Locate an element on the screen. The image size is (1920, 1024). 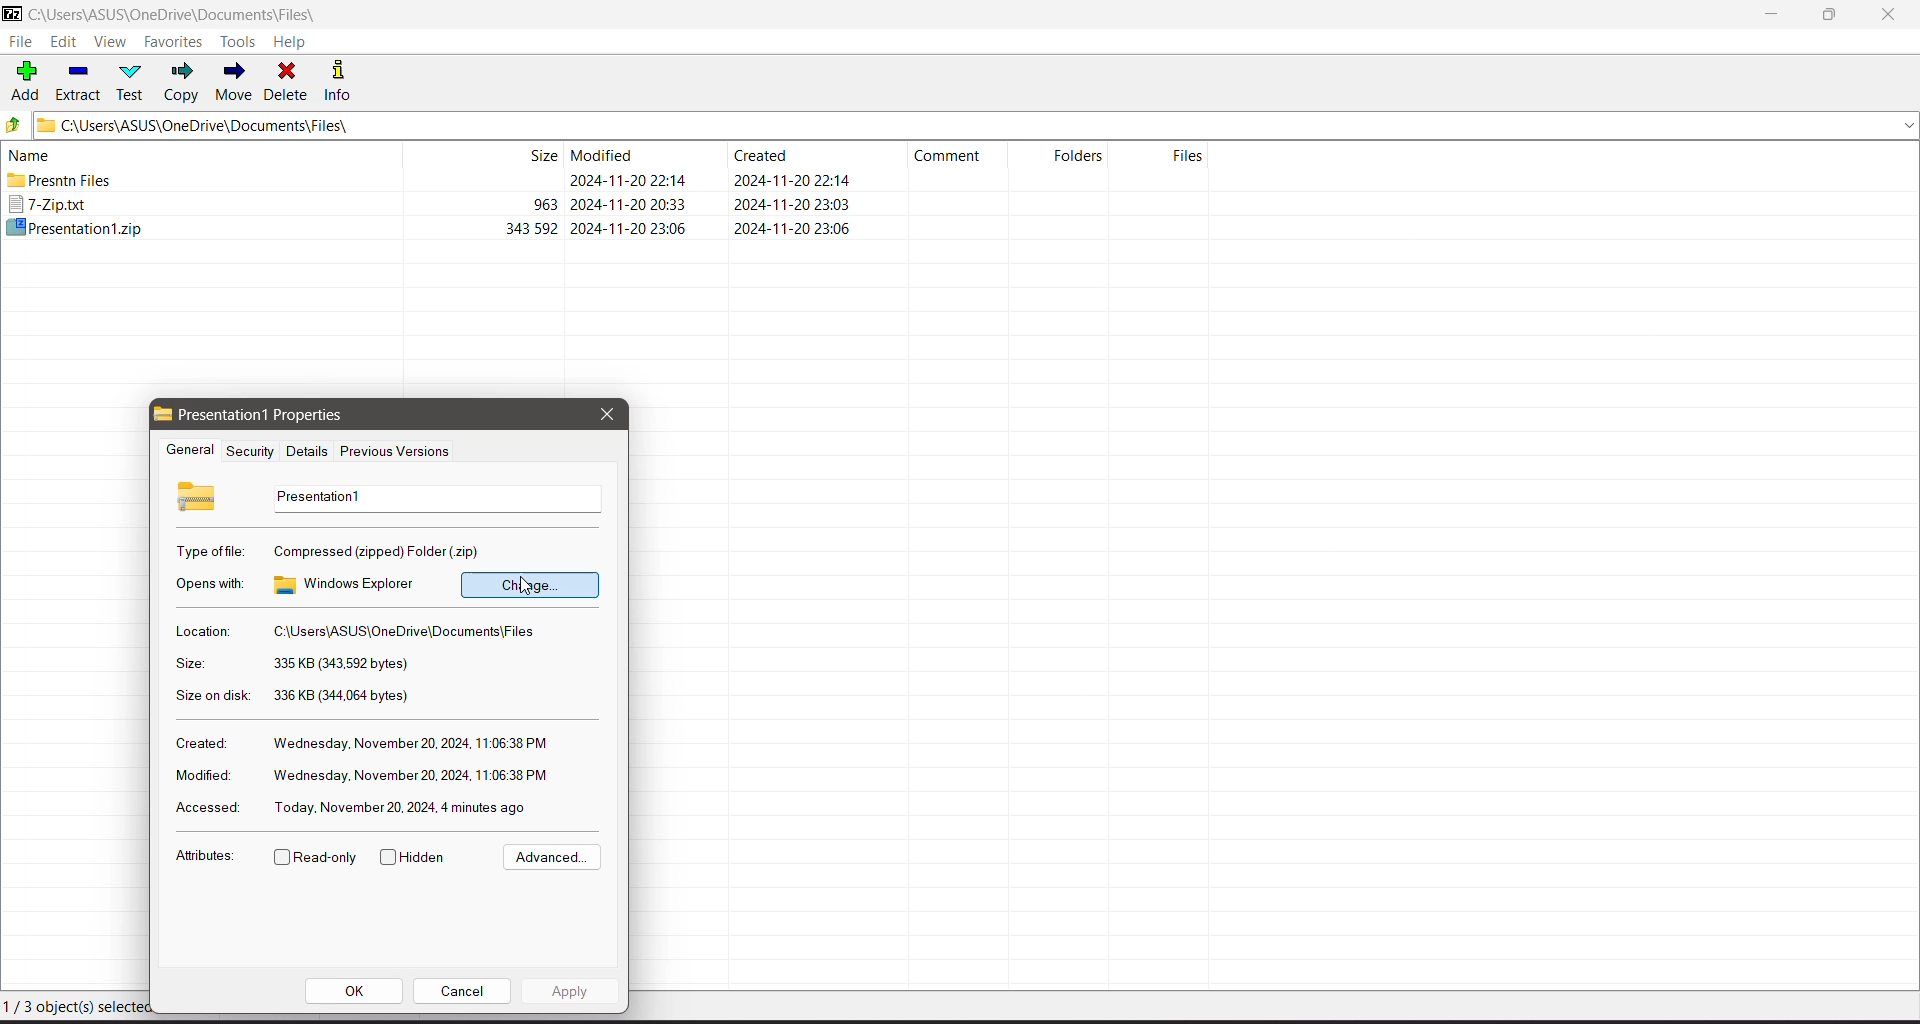
Location is located at coordinates (201, 631).